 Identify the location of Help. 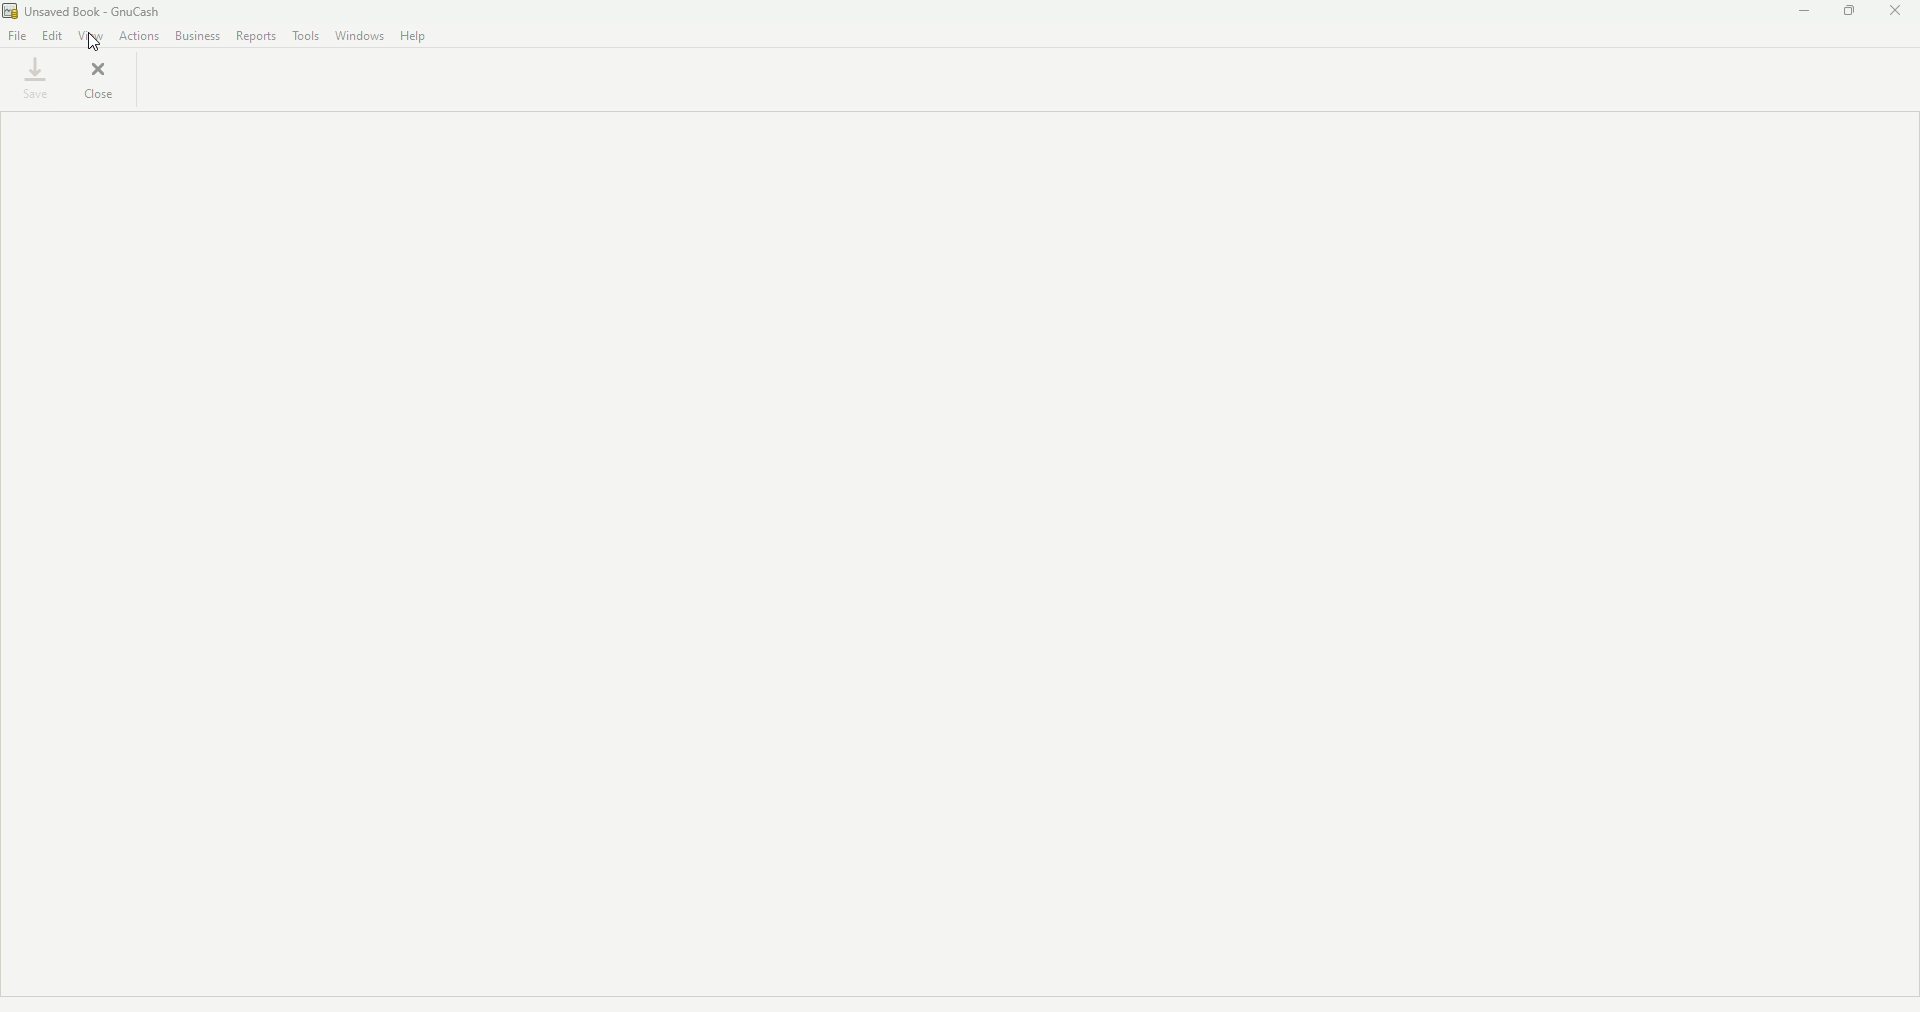
(416, 37).